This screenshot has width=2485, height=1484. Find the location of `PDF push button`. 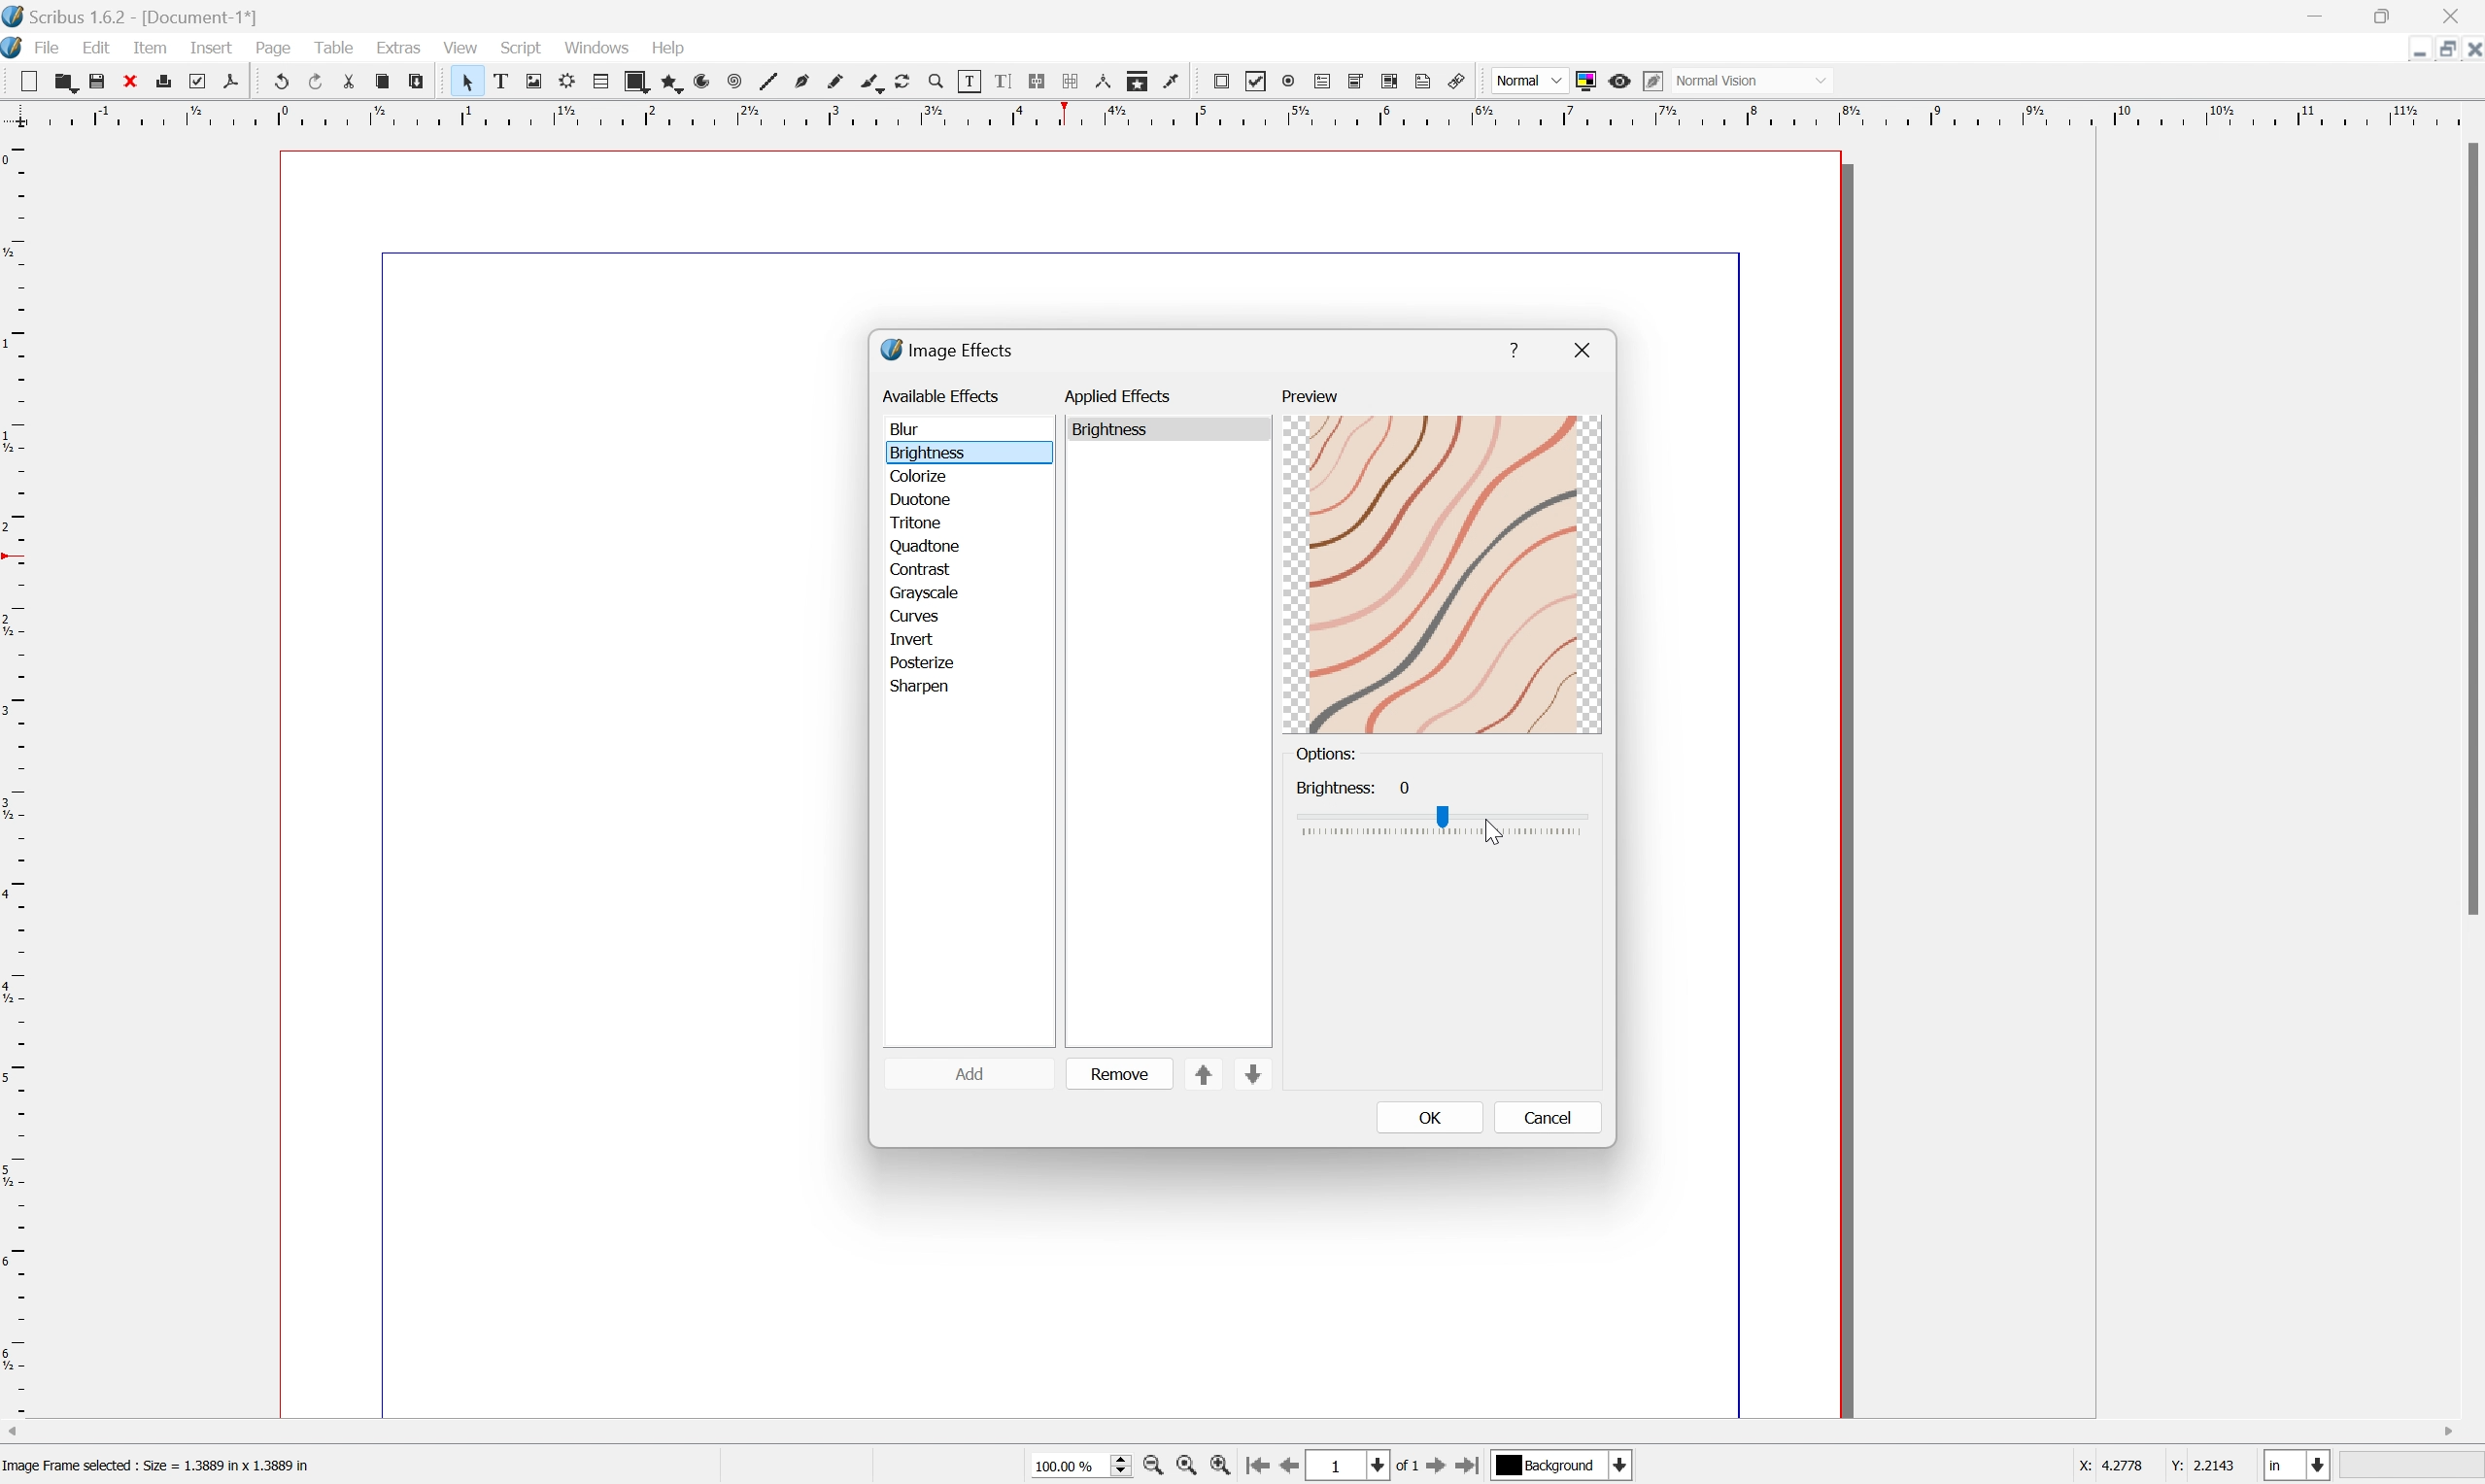

PDF push button is located at coordinates (1224, 83).